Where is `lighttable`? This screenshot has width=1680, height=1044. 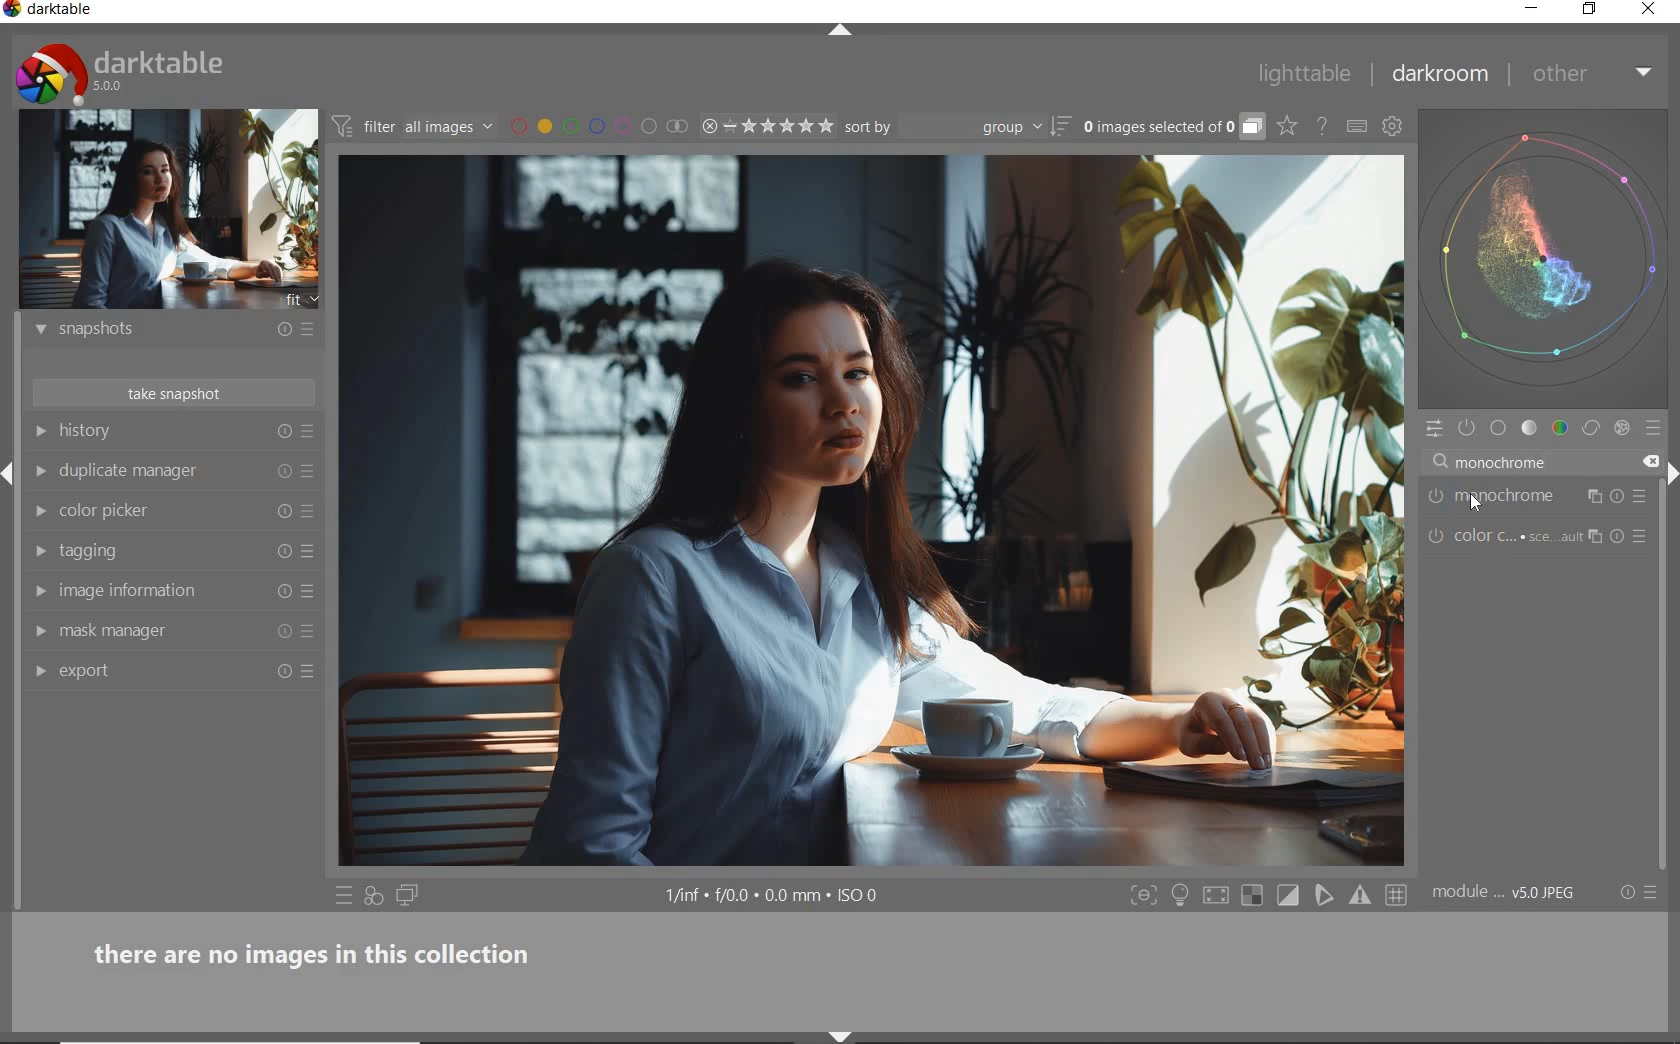 lighttable is located at coordinates (1305, 77).